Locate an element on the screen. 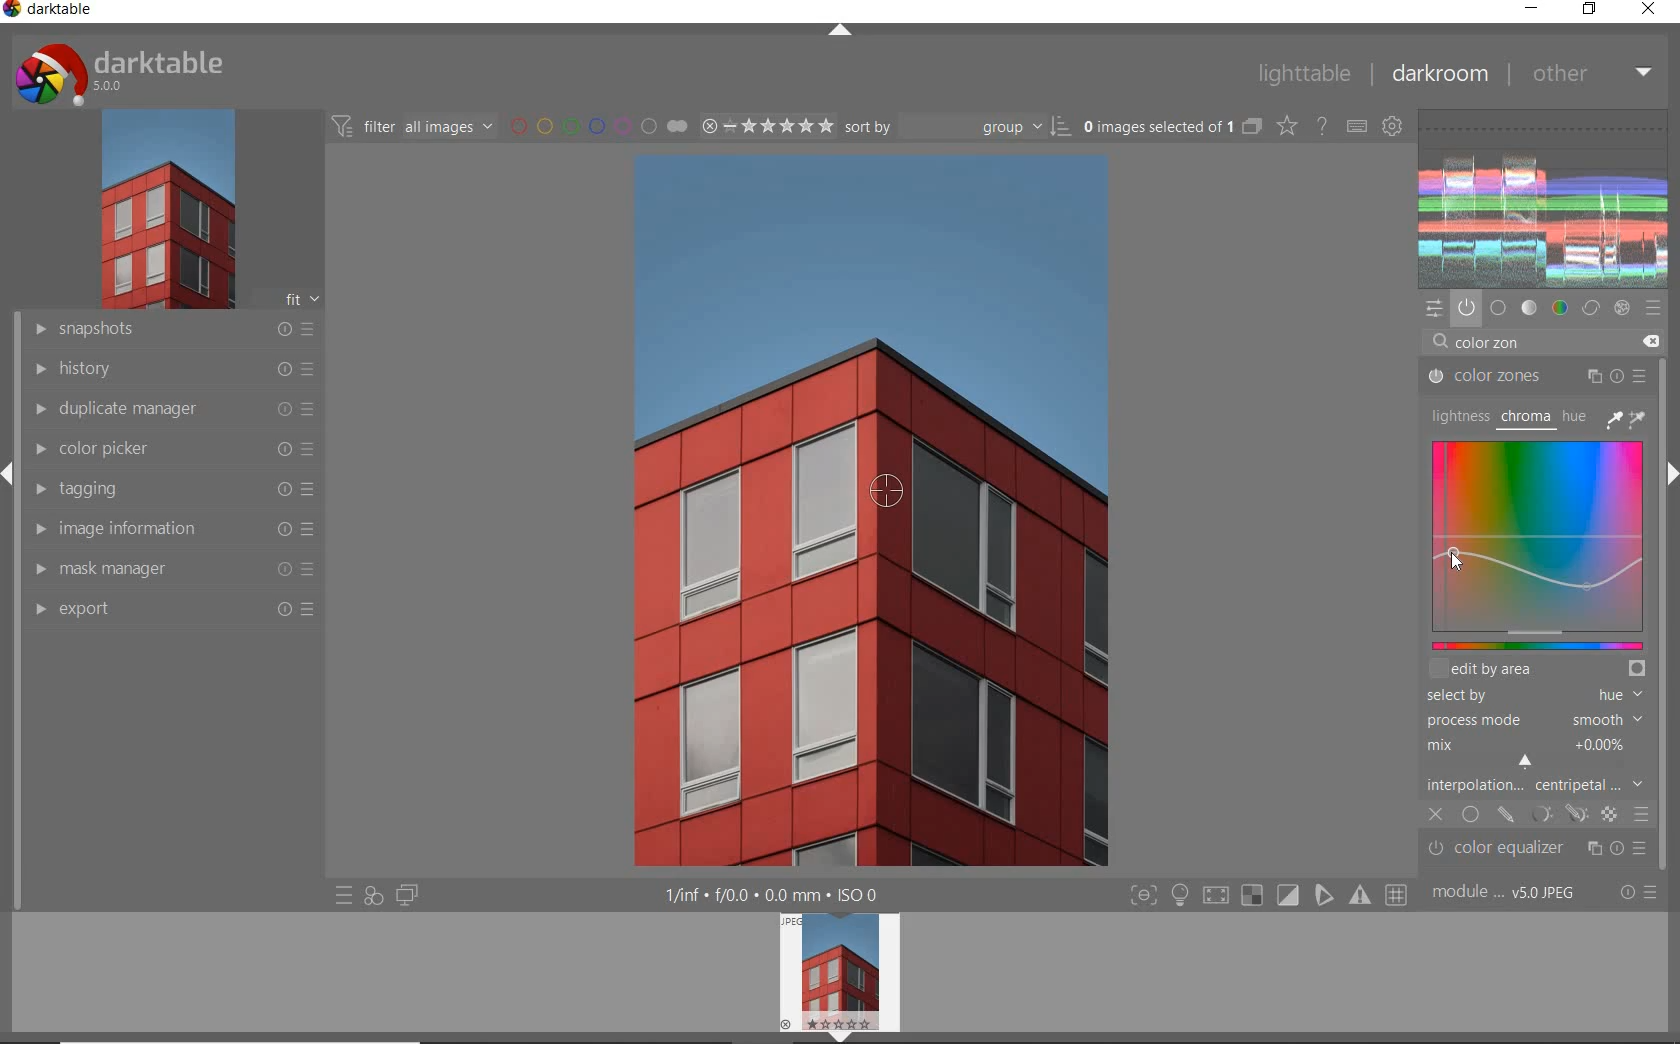 The width and height of the screenshot is (1680, 1044). INPUT VALUE is located at coordinates (1478, 345).